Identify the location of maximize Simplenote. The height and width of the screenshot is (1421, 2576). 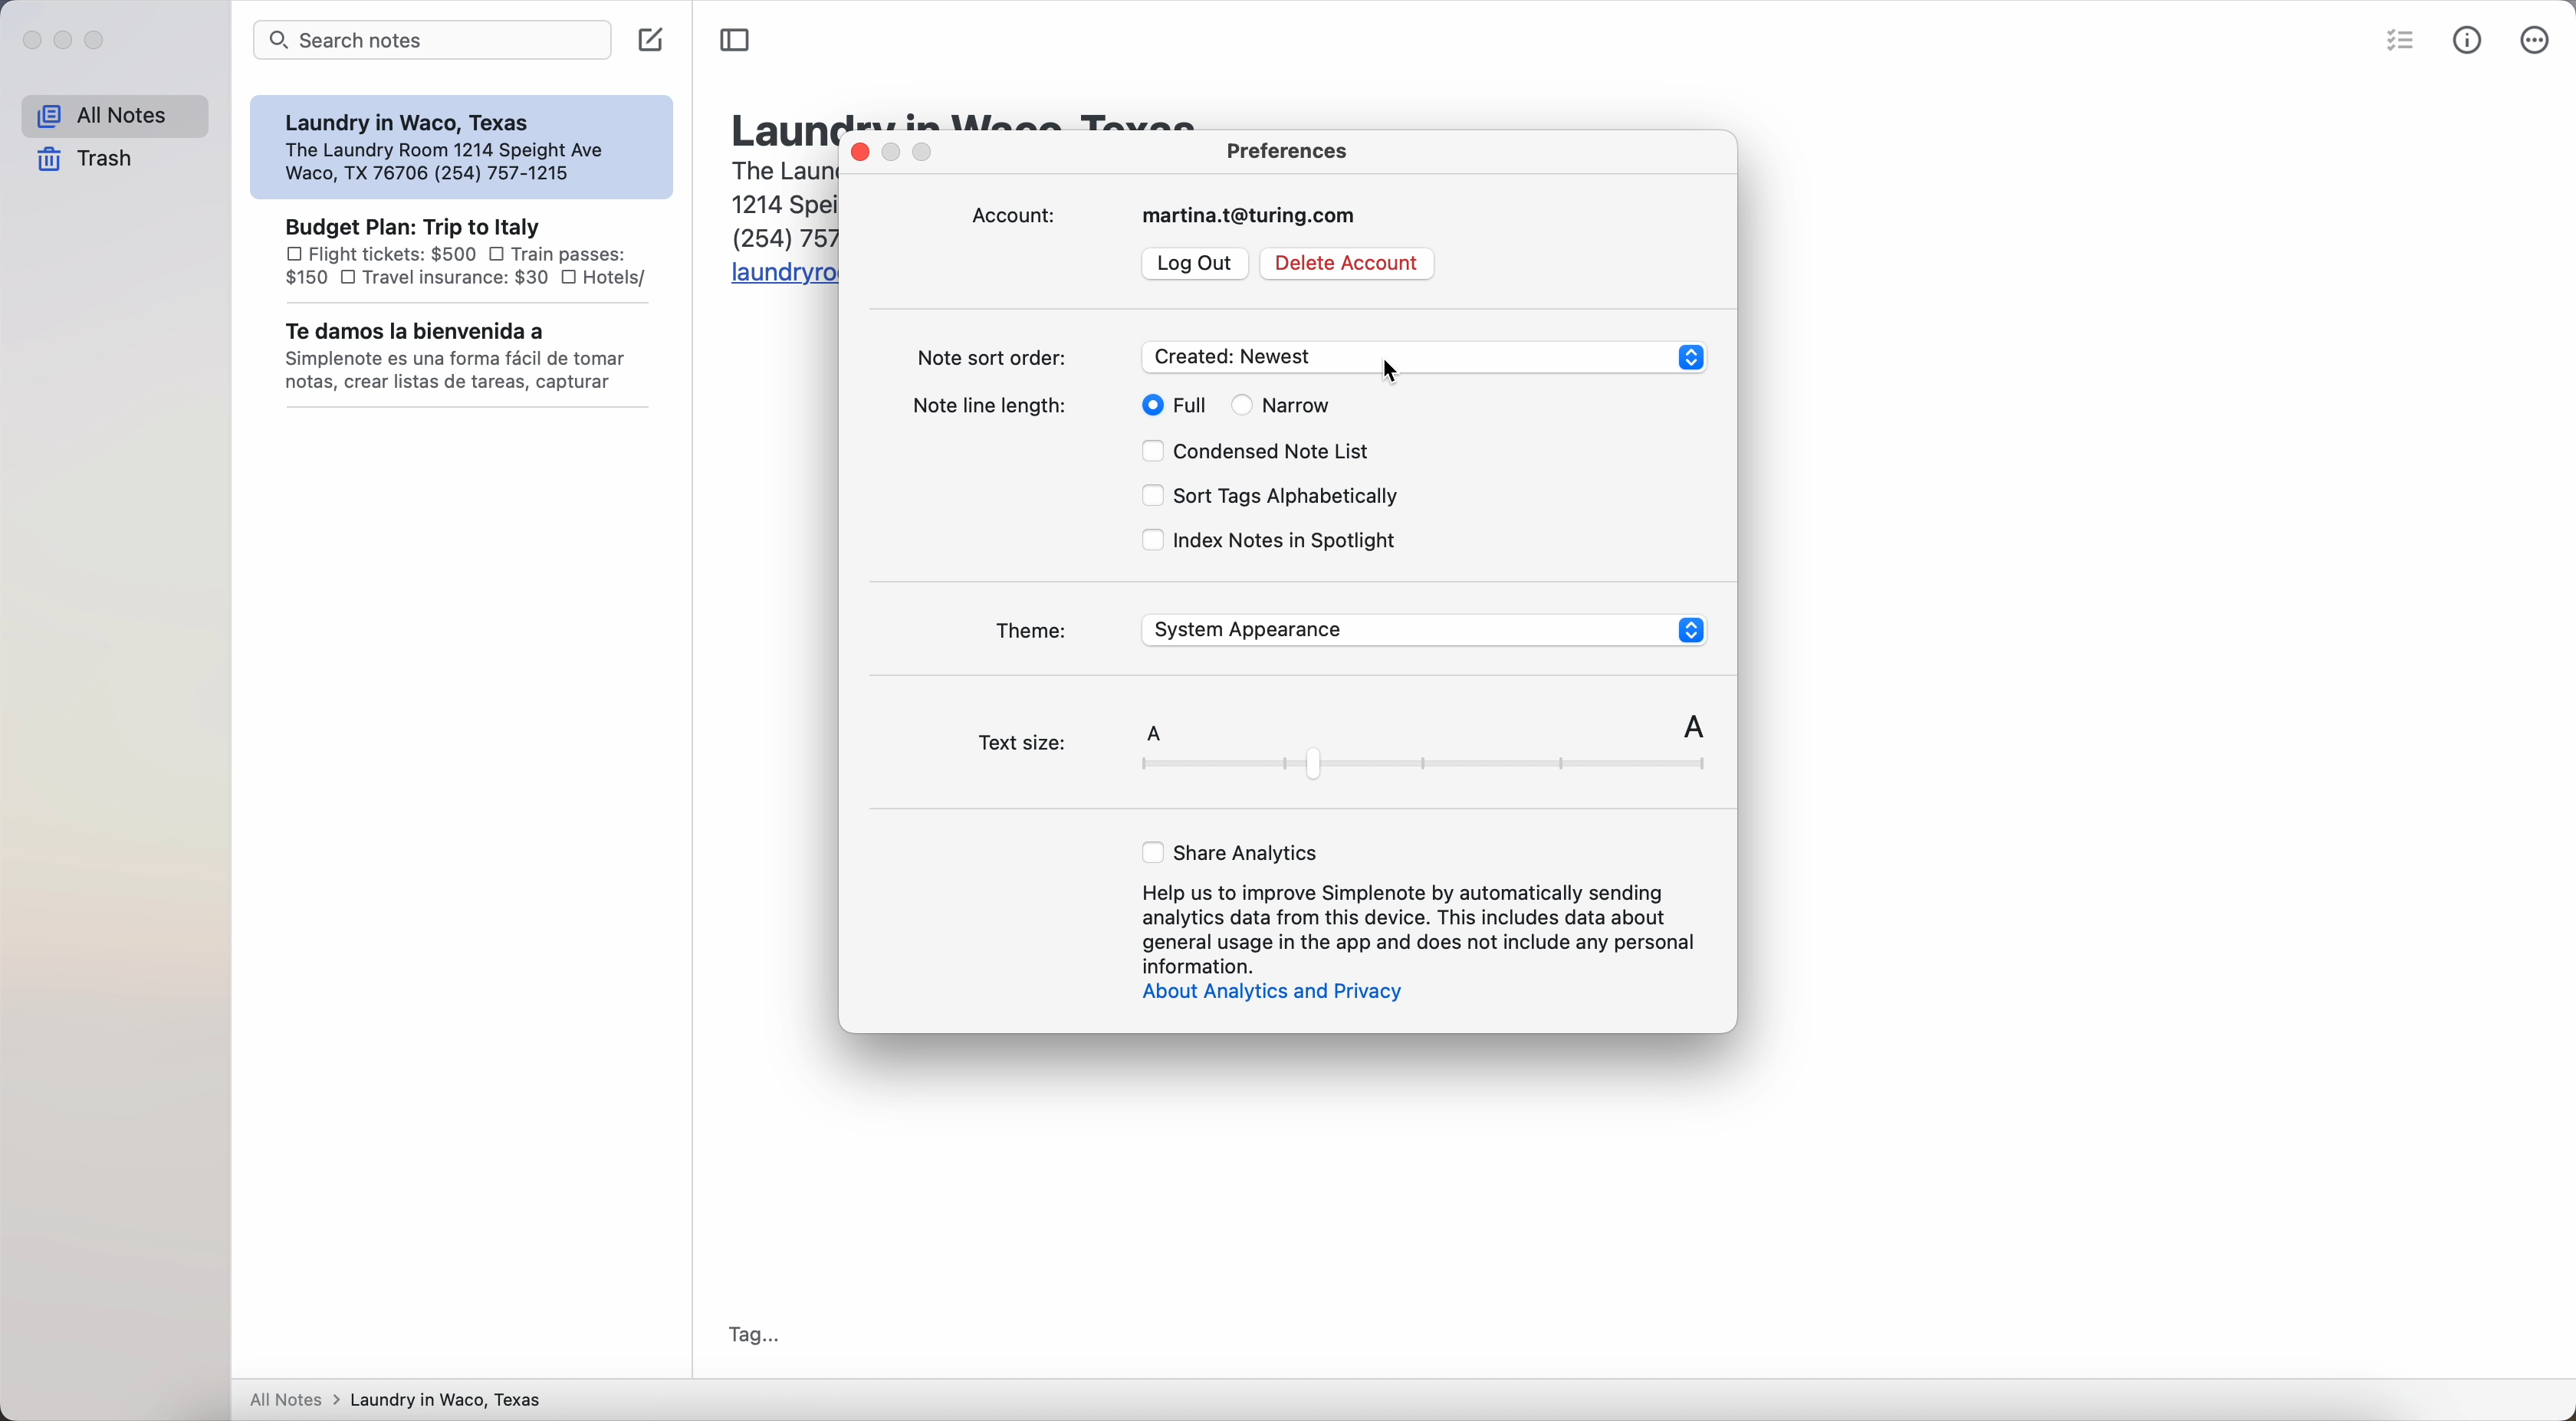
(97, 41).